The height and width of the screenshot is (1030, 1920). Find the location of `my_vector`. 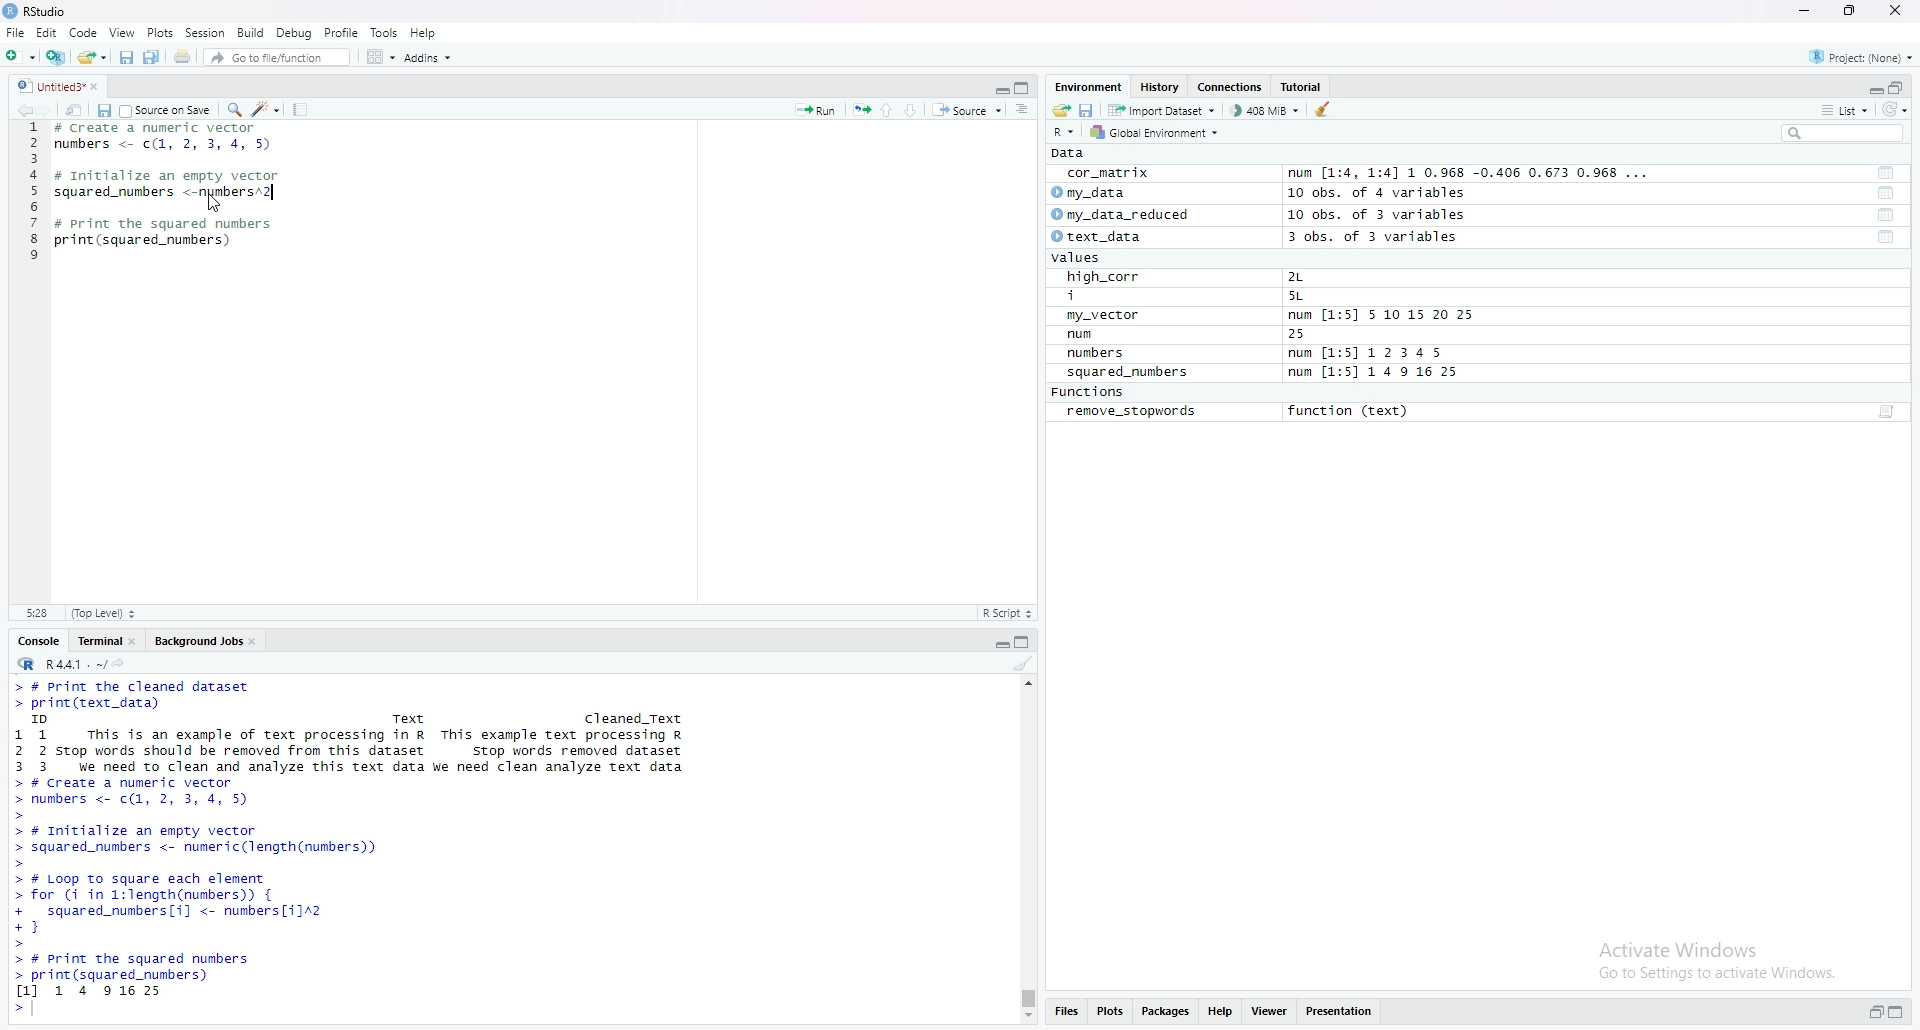

my_vector is located at coordinates (1105, 316).